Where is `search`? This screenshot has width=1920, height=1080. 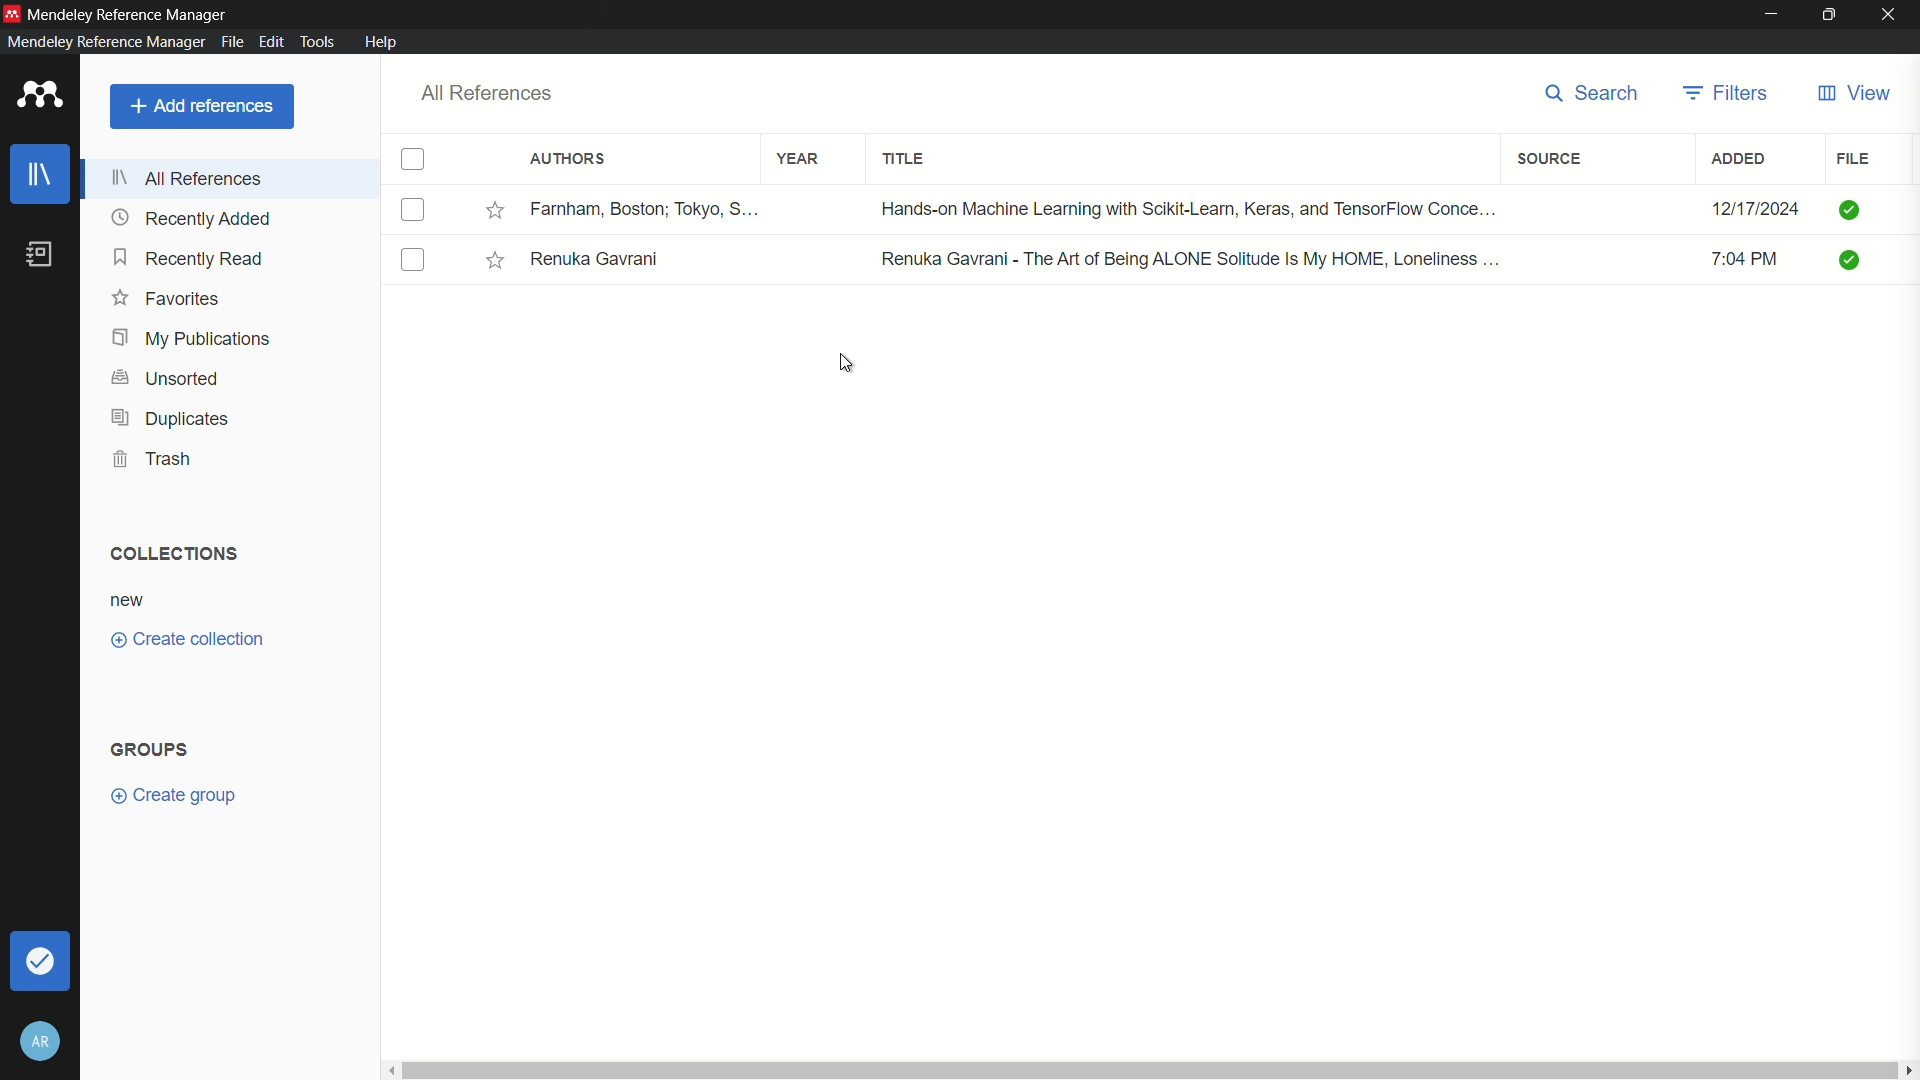
search is located at coordinates (1594, 95).